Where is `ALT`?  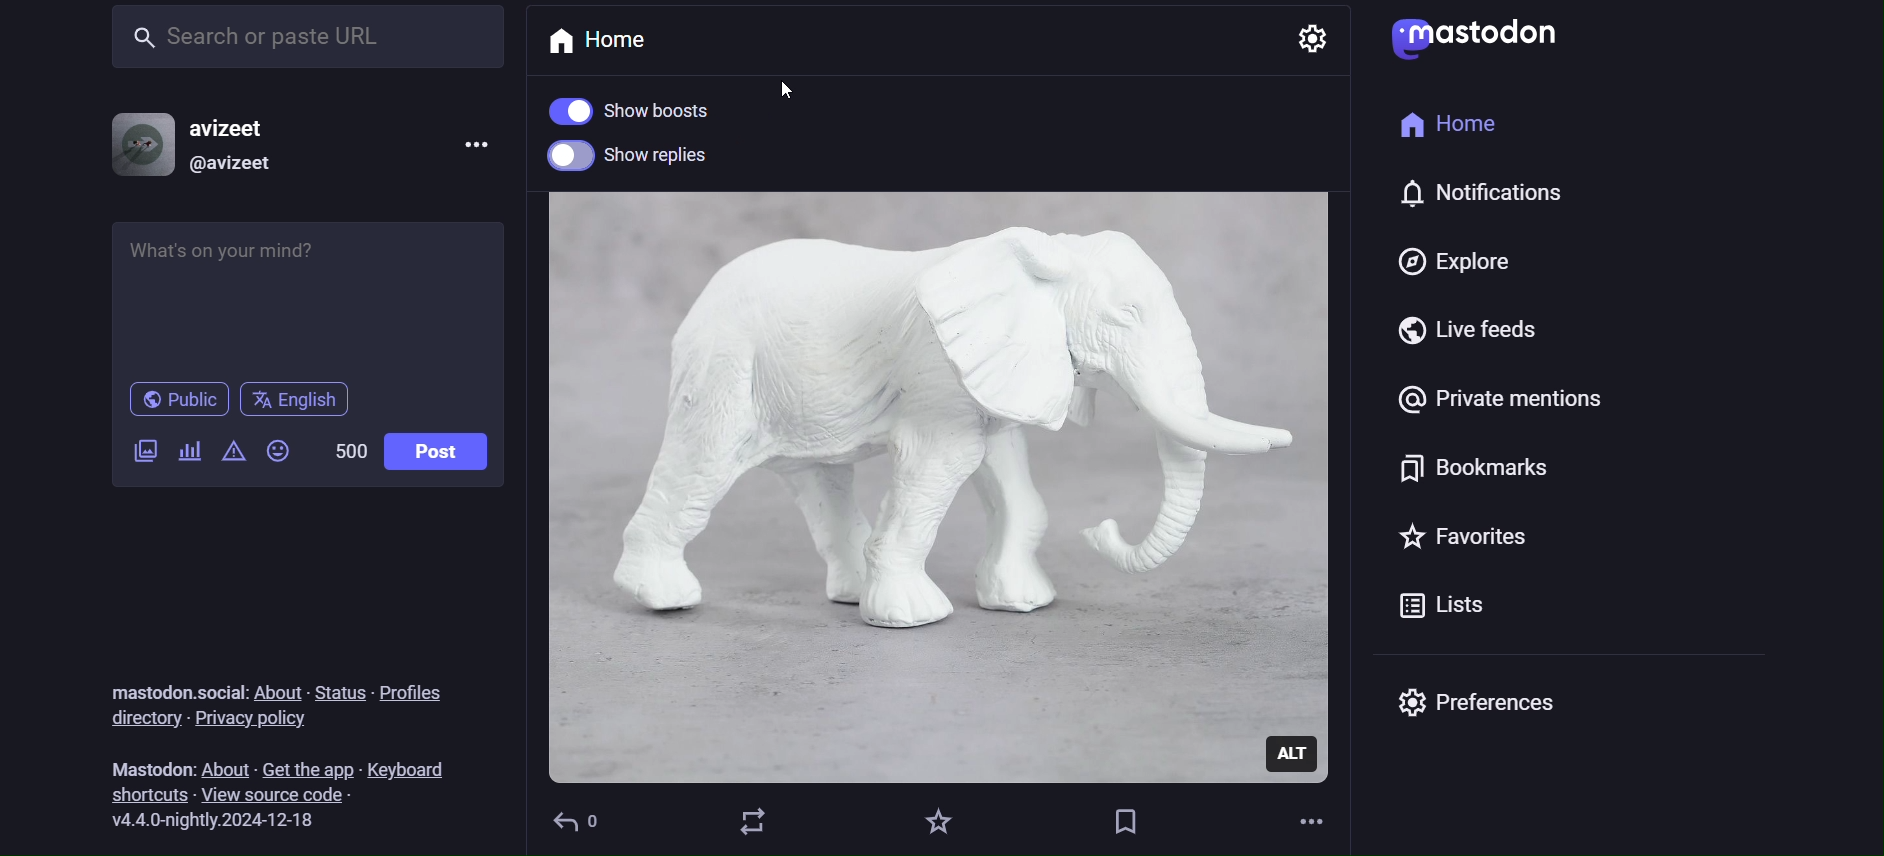 ALT is located at coordinates (1293, 753).